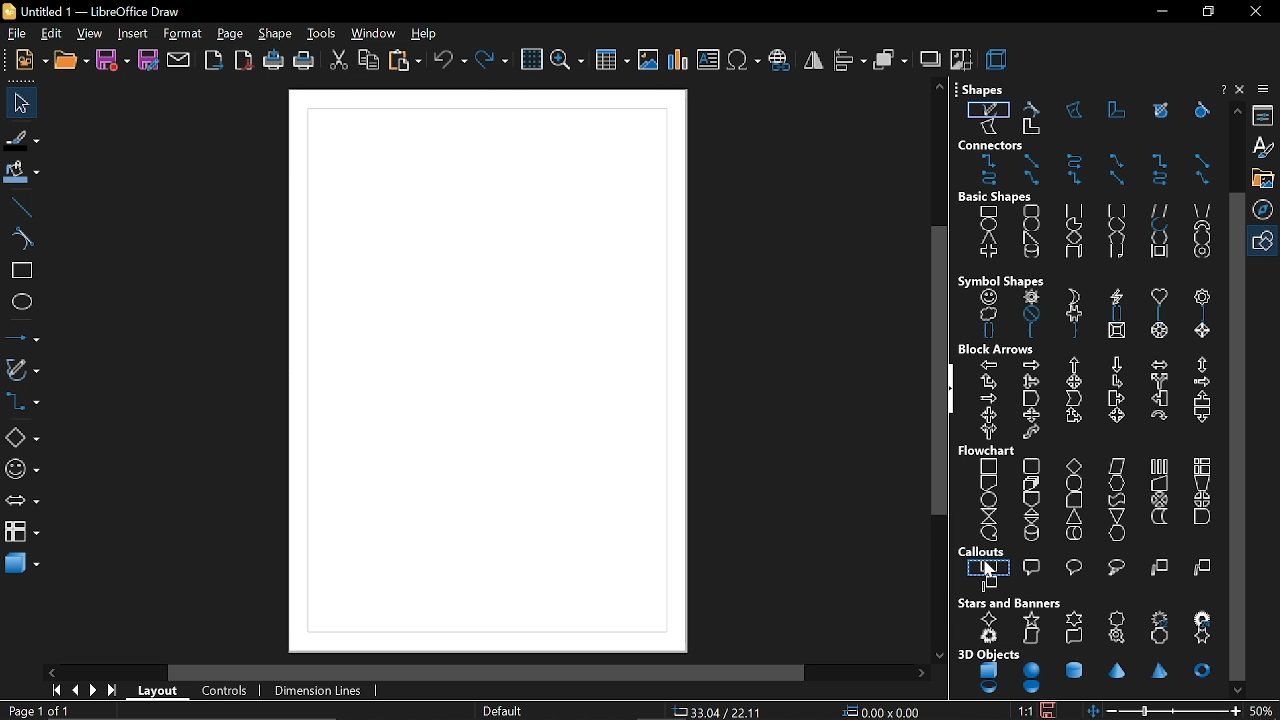 The image size is (1280, 720). What do you see at coordinates (1115, 365) in the screenshot?
I see `down arrow` at bounding box center [1115, 365].